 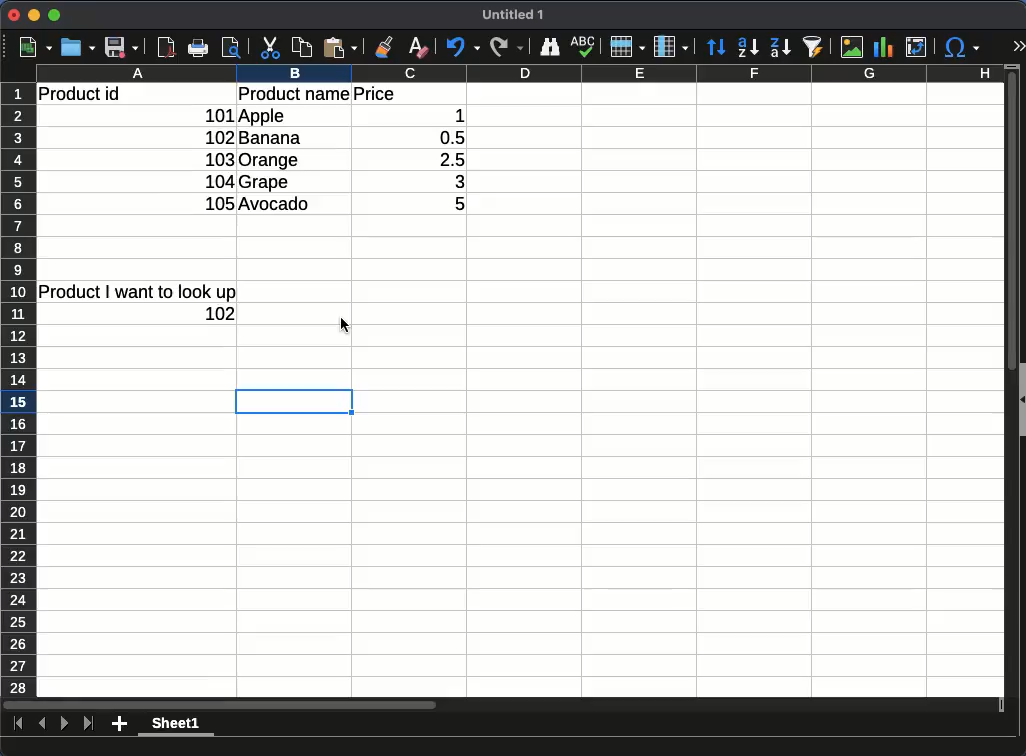 I want to click on redo, so click(x=507, y=47).